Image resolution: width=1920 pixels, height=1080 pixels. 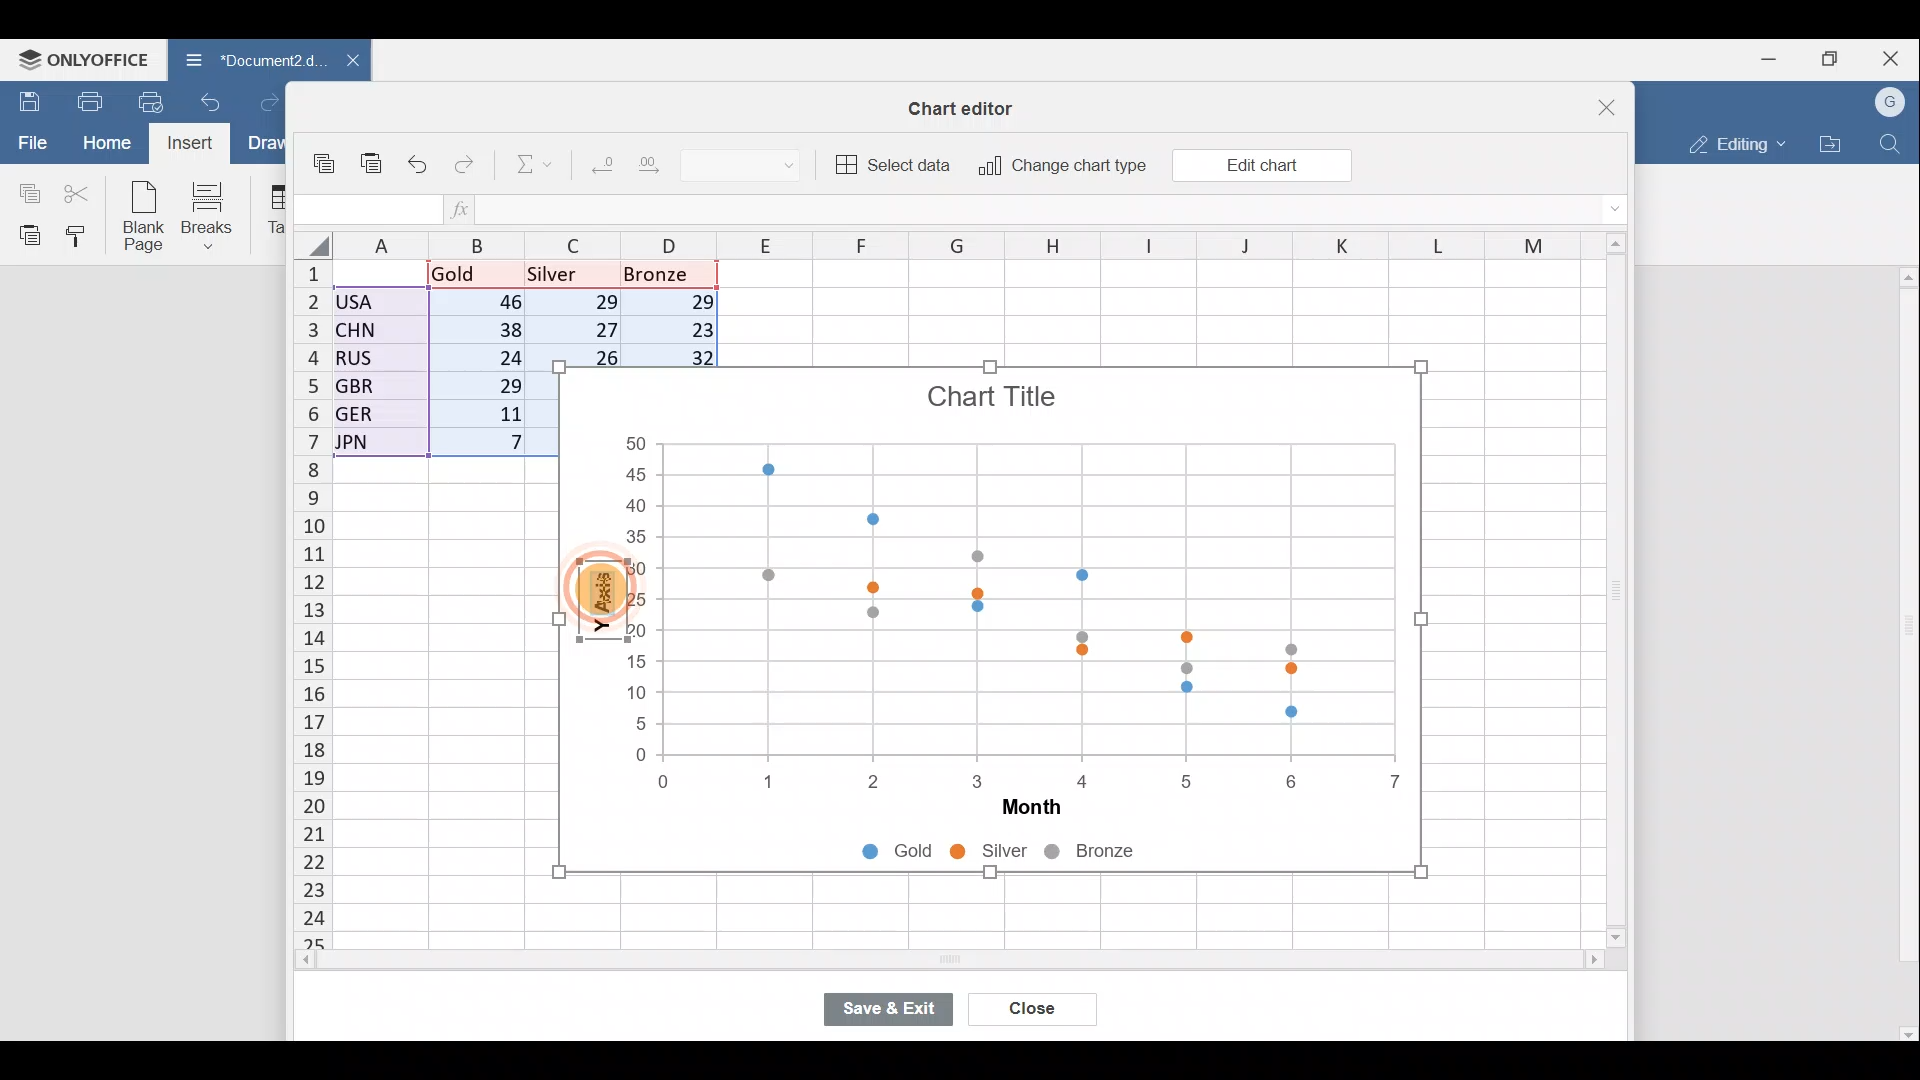 I want to click on Scroll bar, so click(x=1609, y=592).